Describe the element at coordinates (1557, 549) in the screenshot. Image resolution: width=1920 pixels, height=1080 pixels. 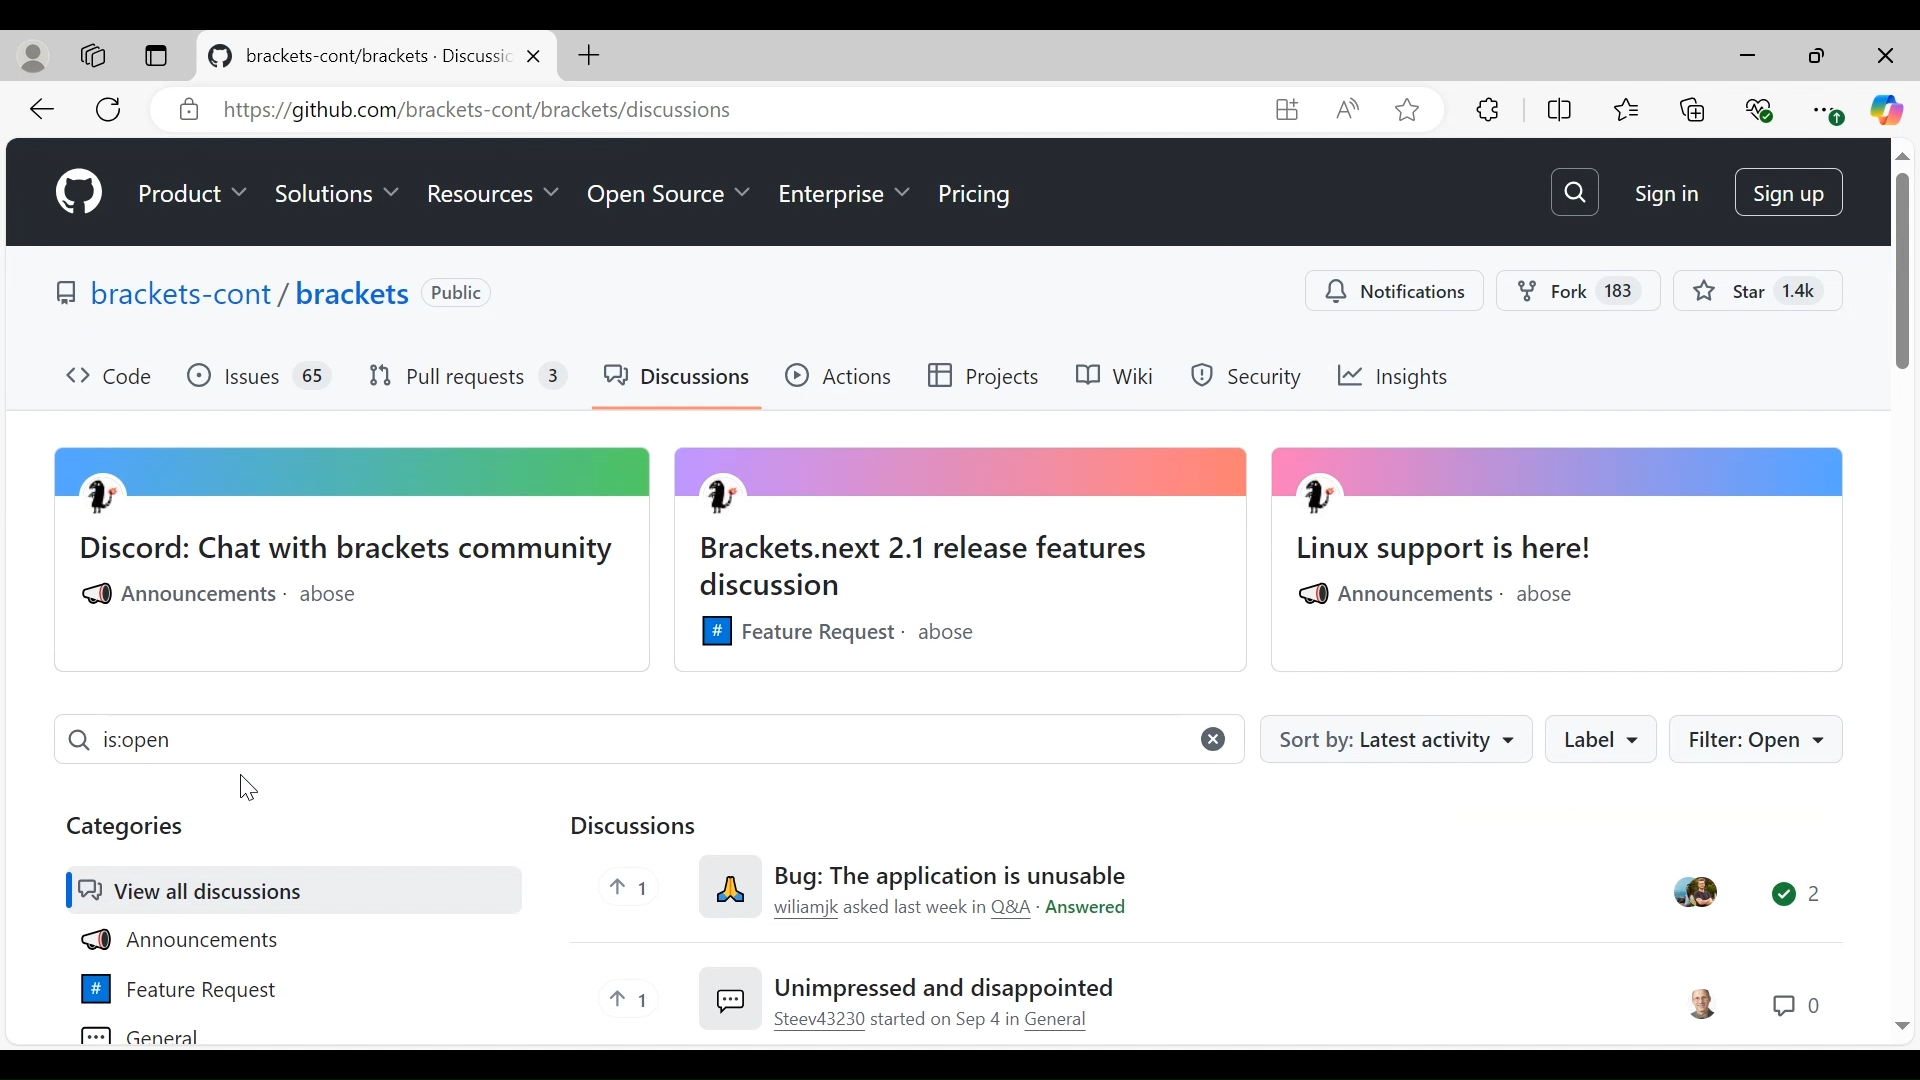
I see `Linux support is here` at that location.